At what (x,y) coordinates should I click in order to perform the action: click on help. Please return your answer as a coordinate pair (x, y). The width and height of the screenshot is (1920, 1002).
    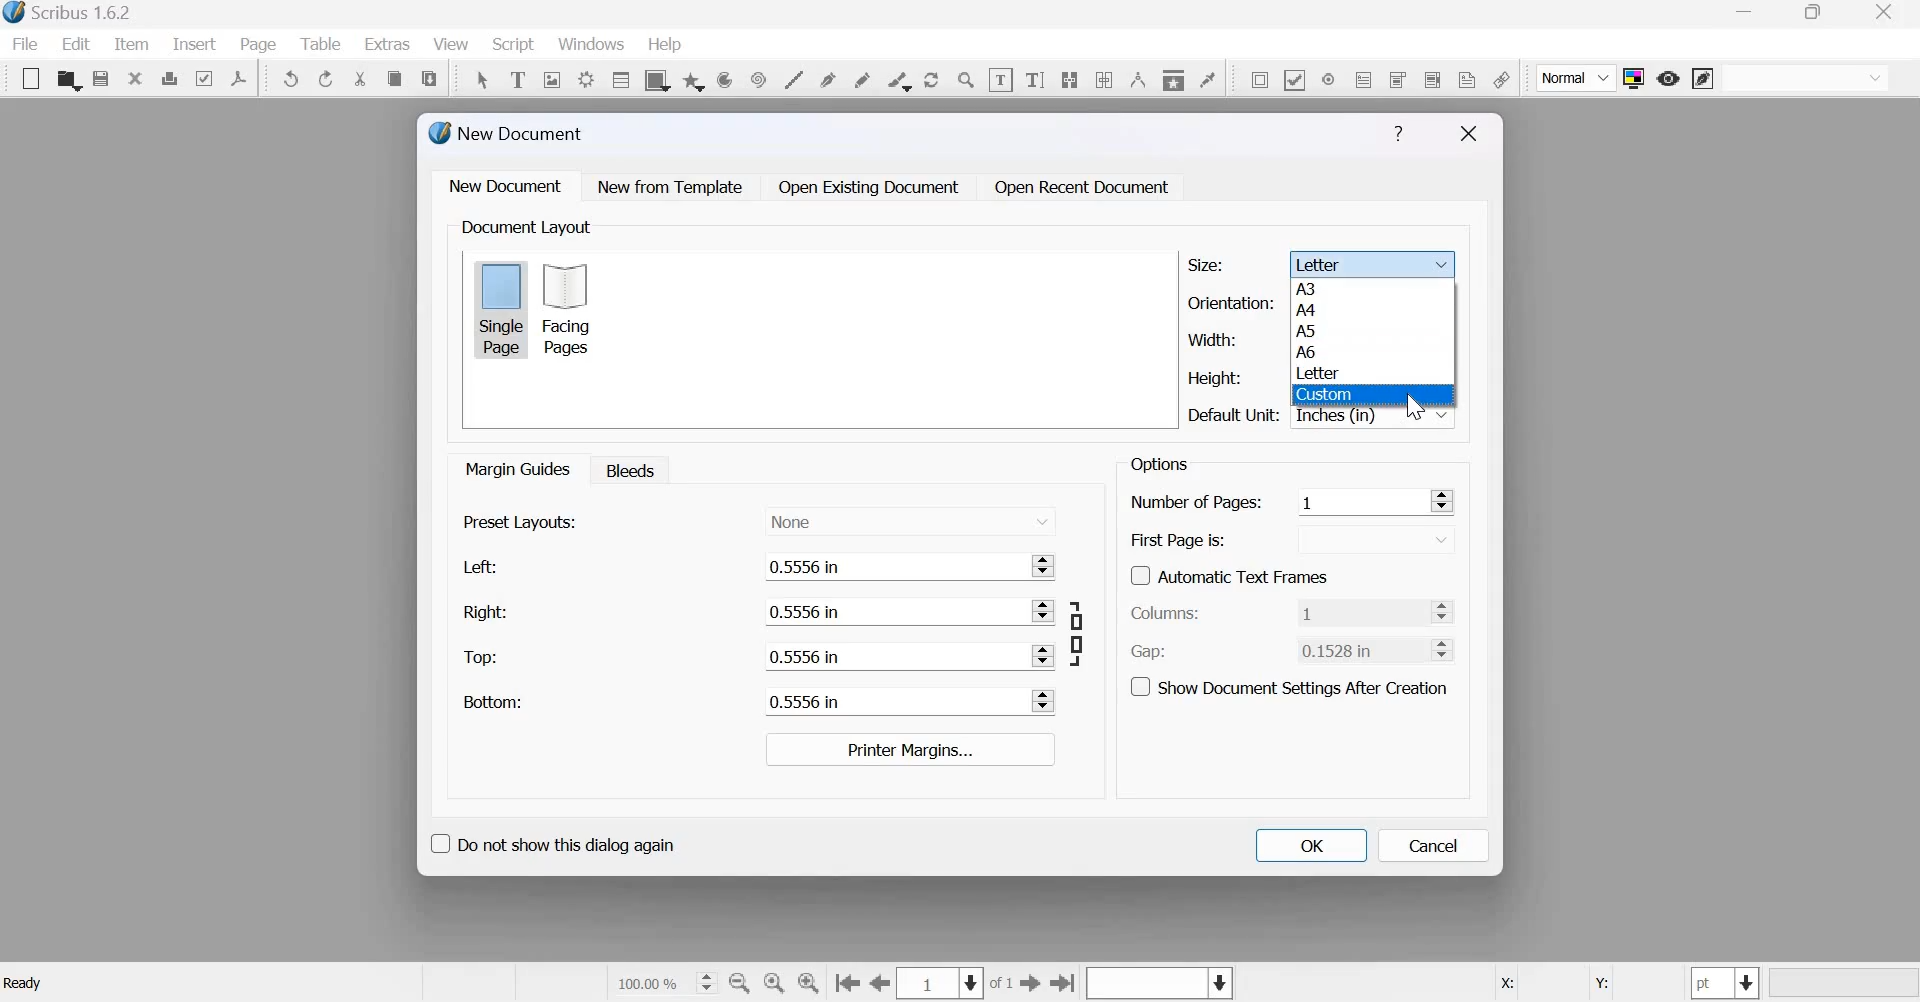
    Looking at the image, I should click on (665, 45).